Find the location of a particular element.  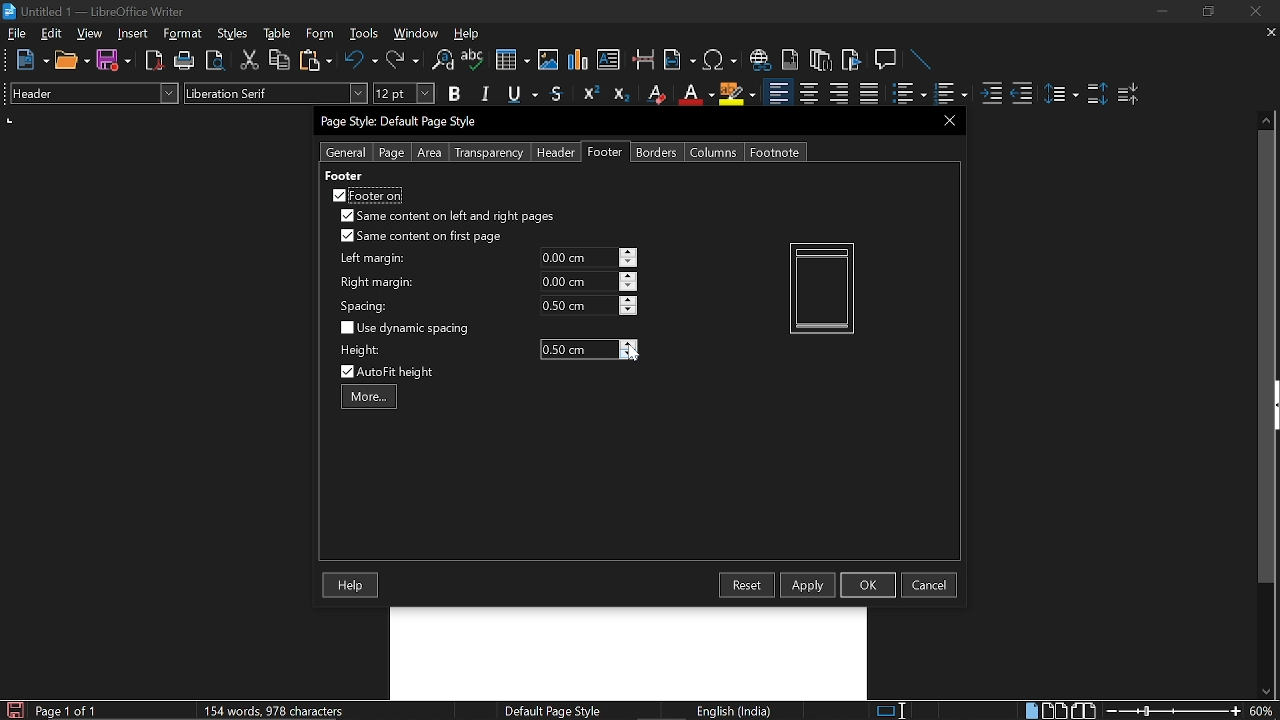

toggle ordered list is located at coordinates (909, 94).